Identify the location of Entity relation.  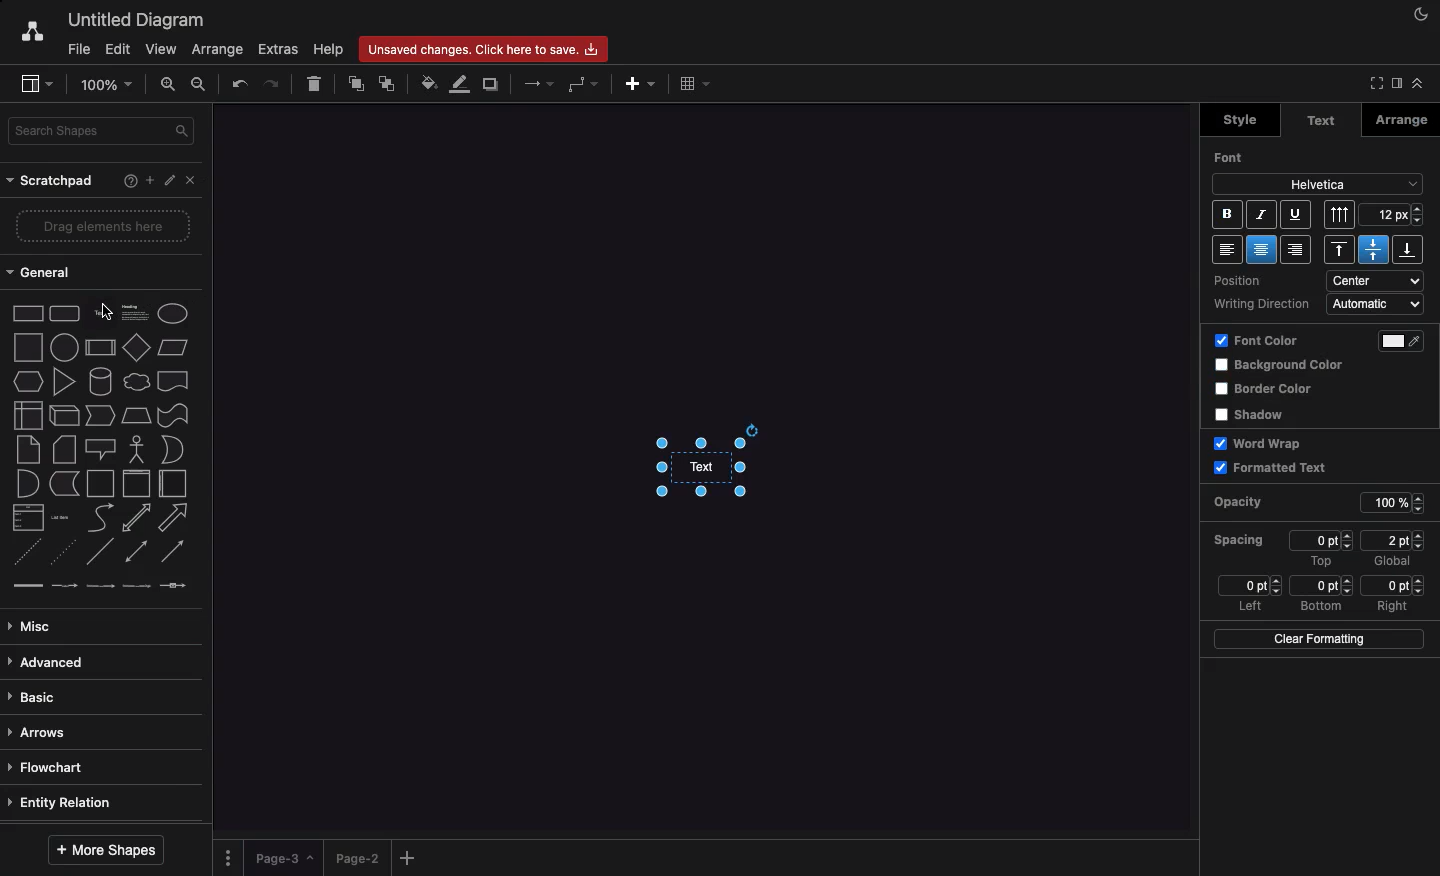
(63, 804).